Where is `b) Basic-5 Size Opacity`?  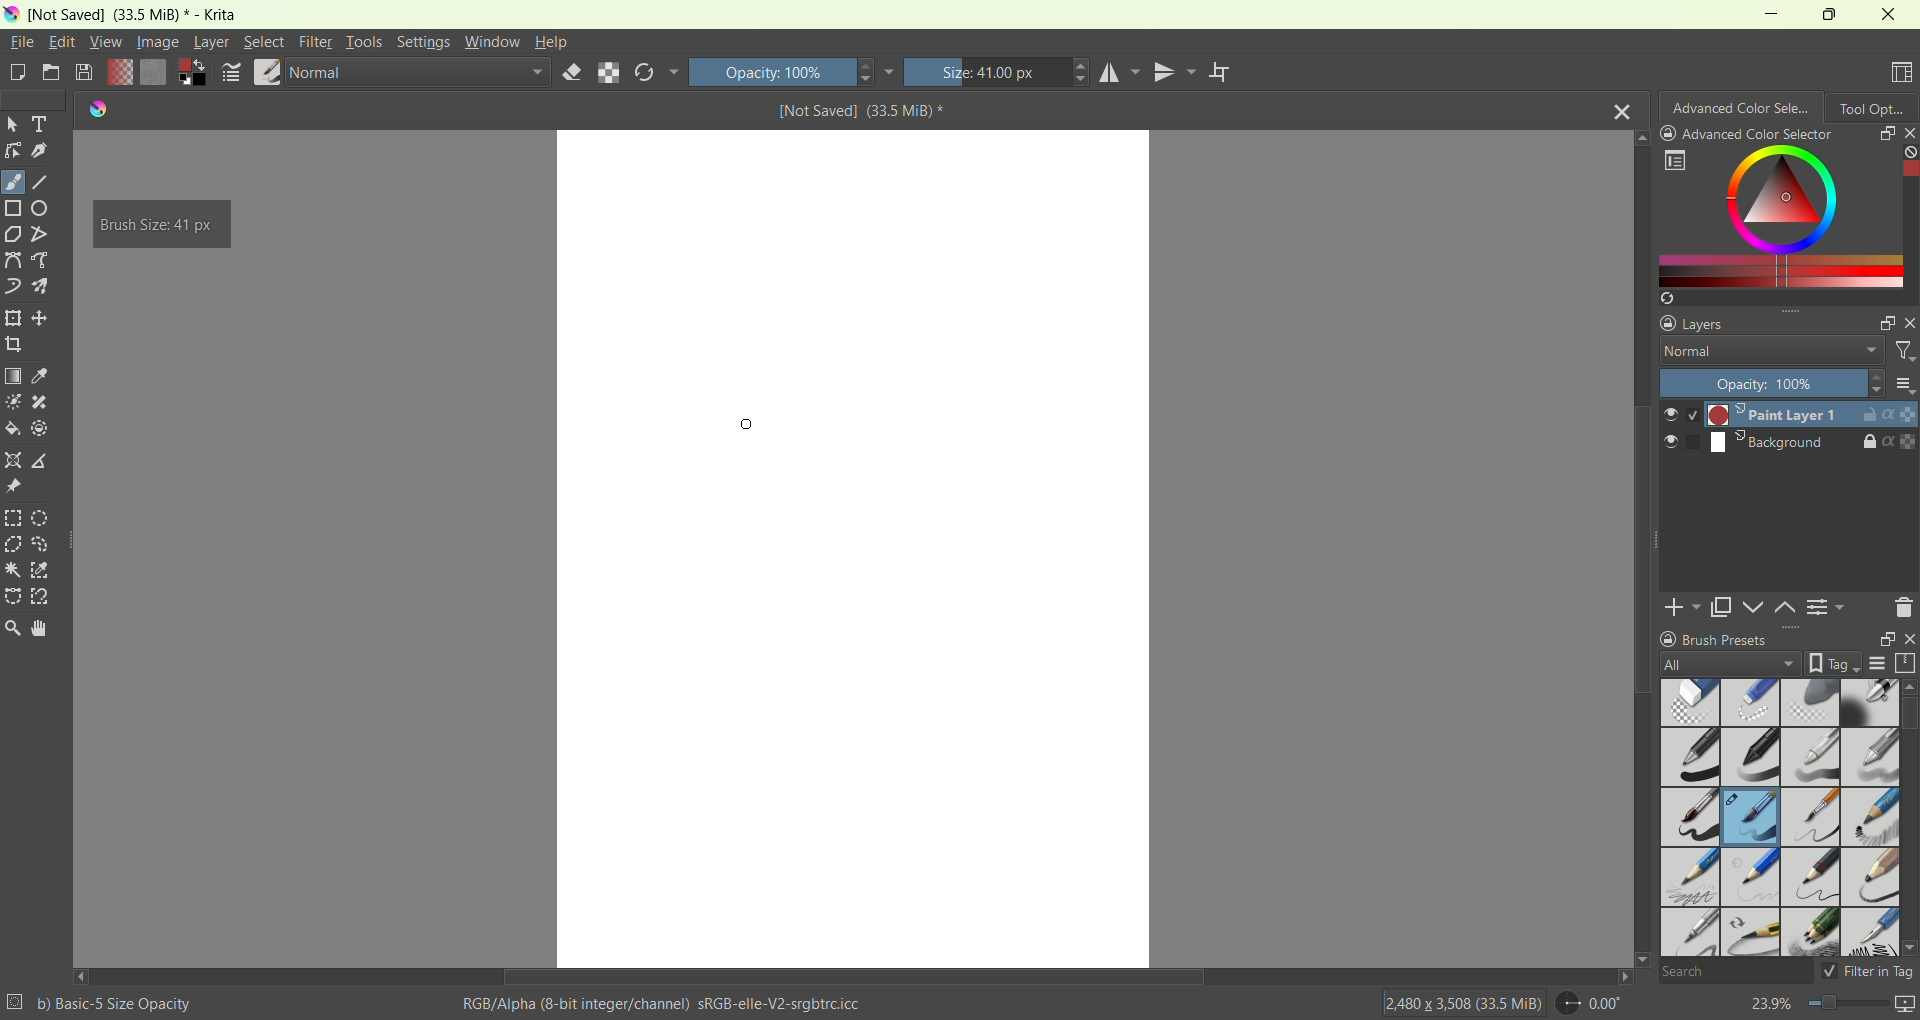 b) Basic-5 Size Opacity is located at coordinates (103, 1002).